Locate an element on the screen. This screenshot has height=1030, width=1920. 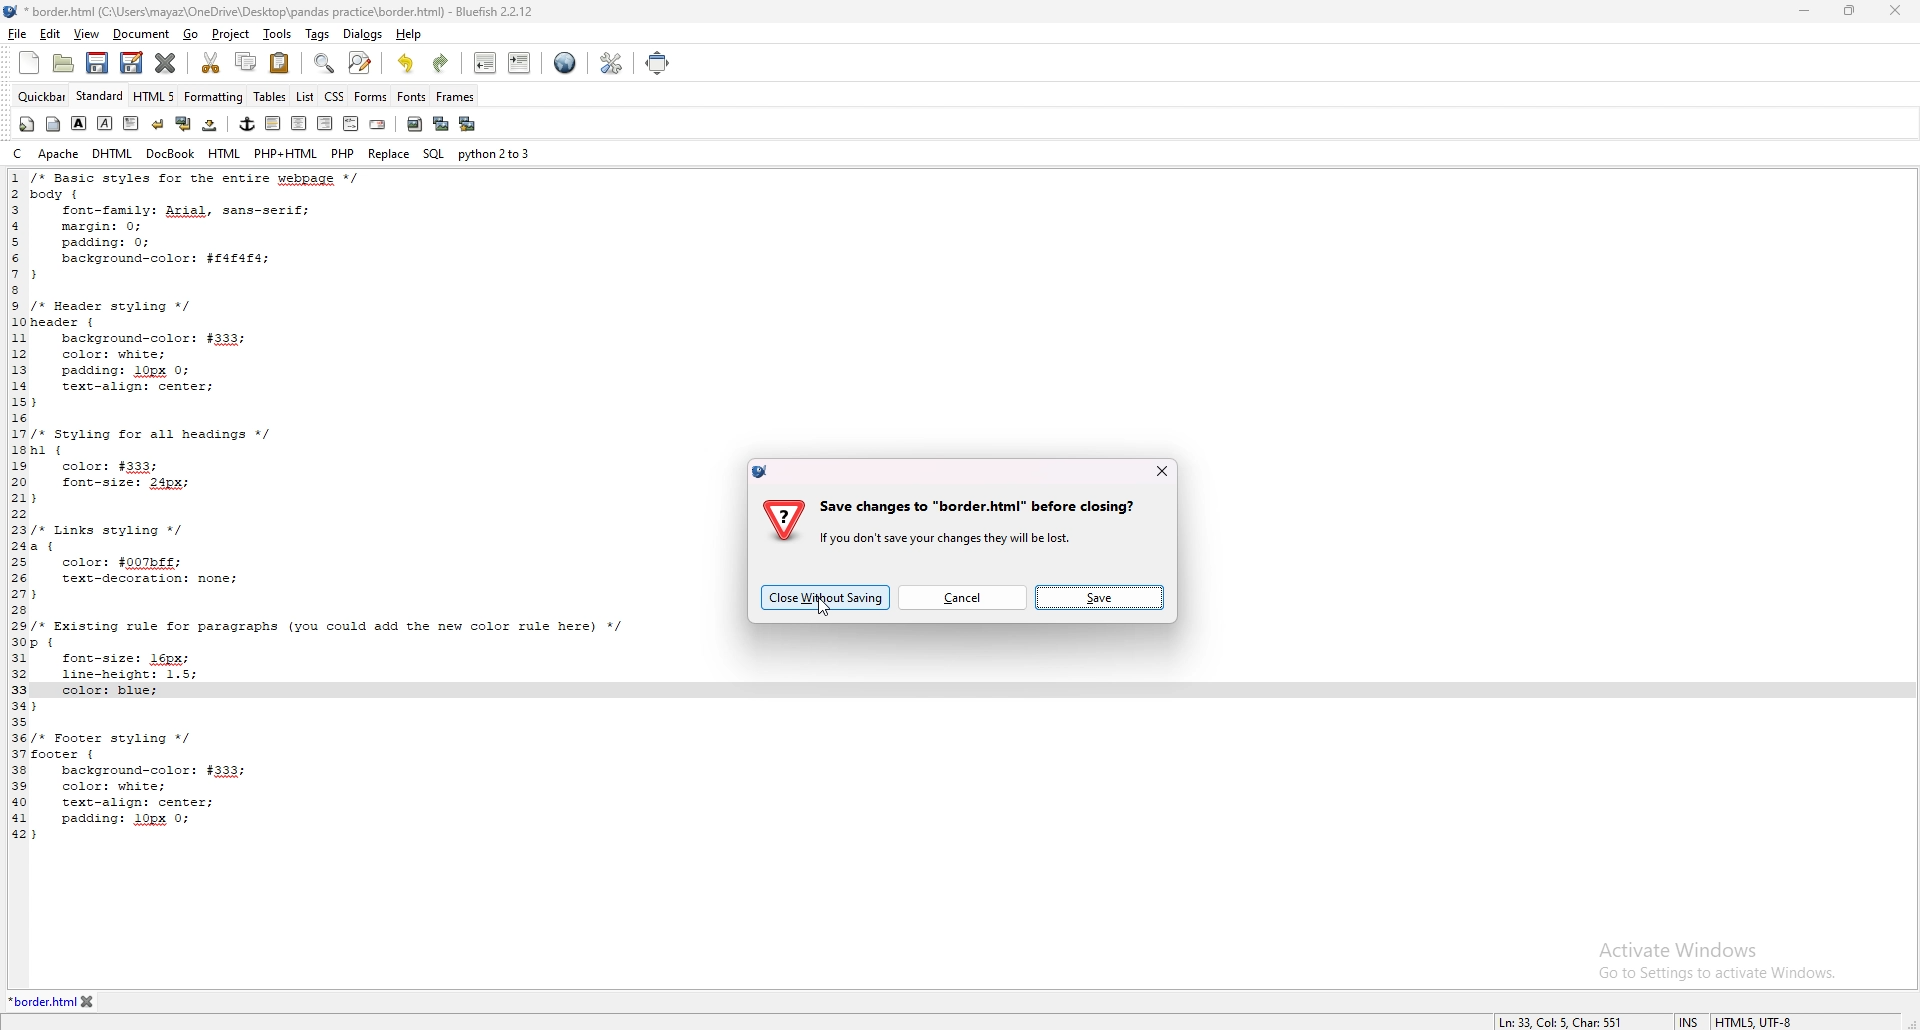
insert image is located at coordinates (415, 125).